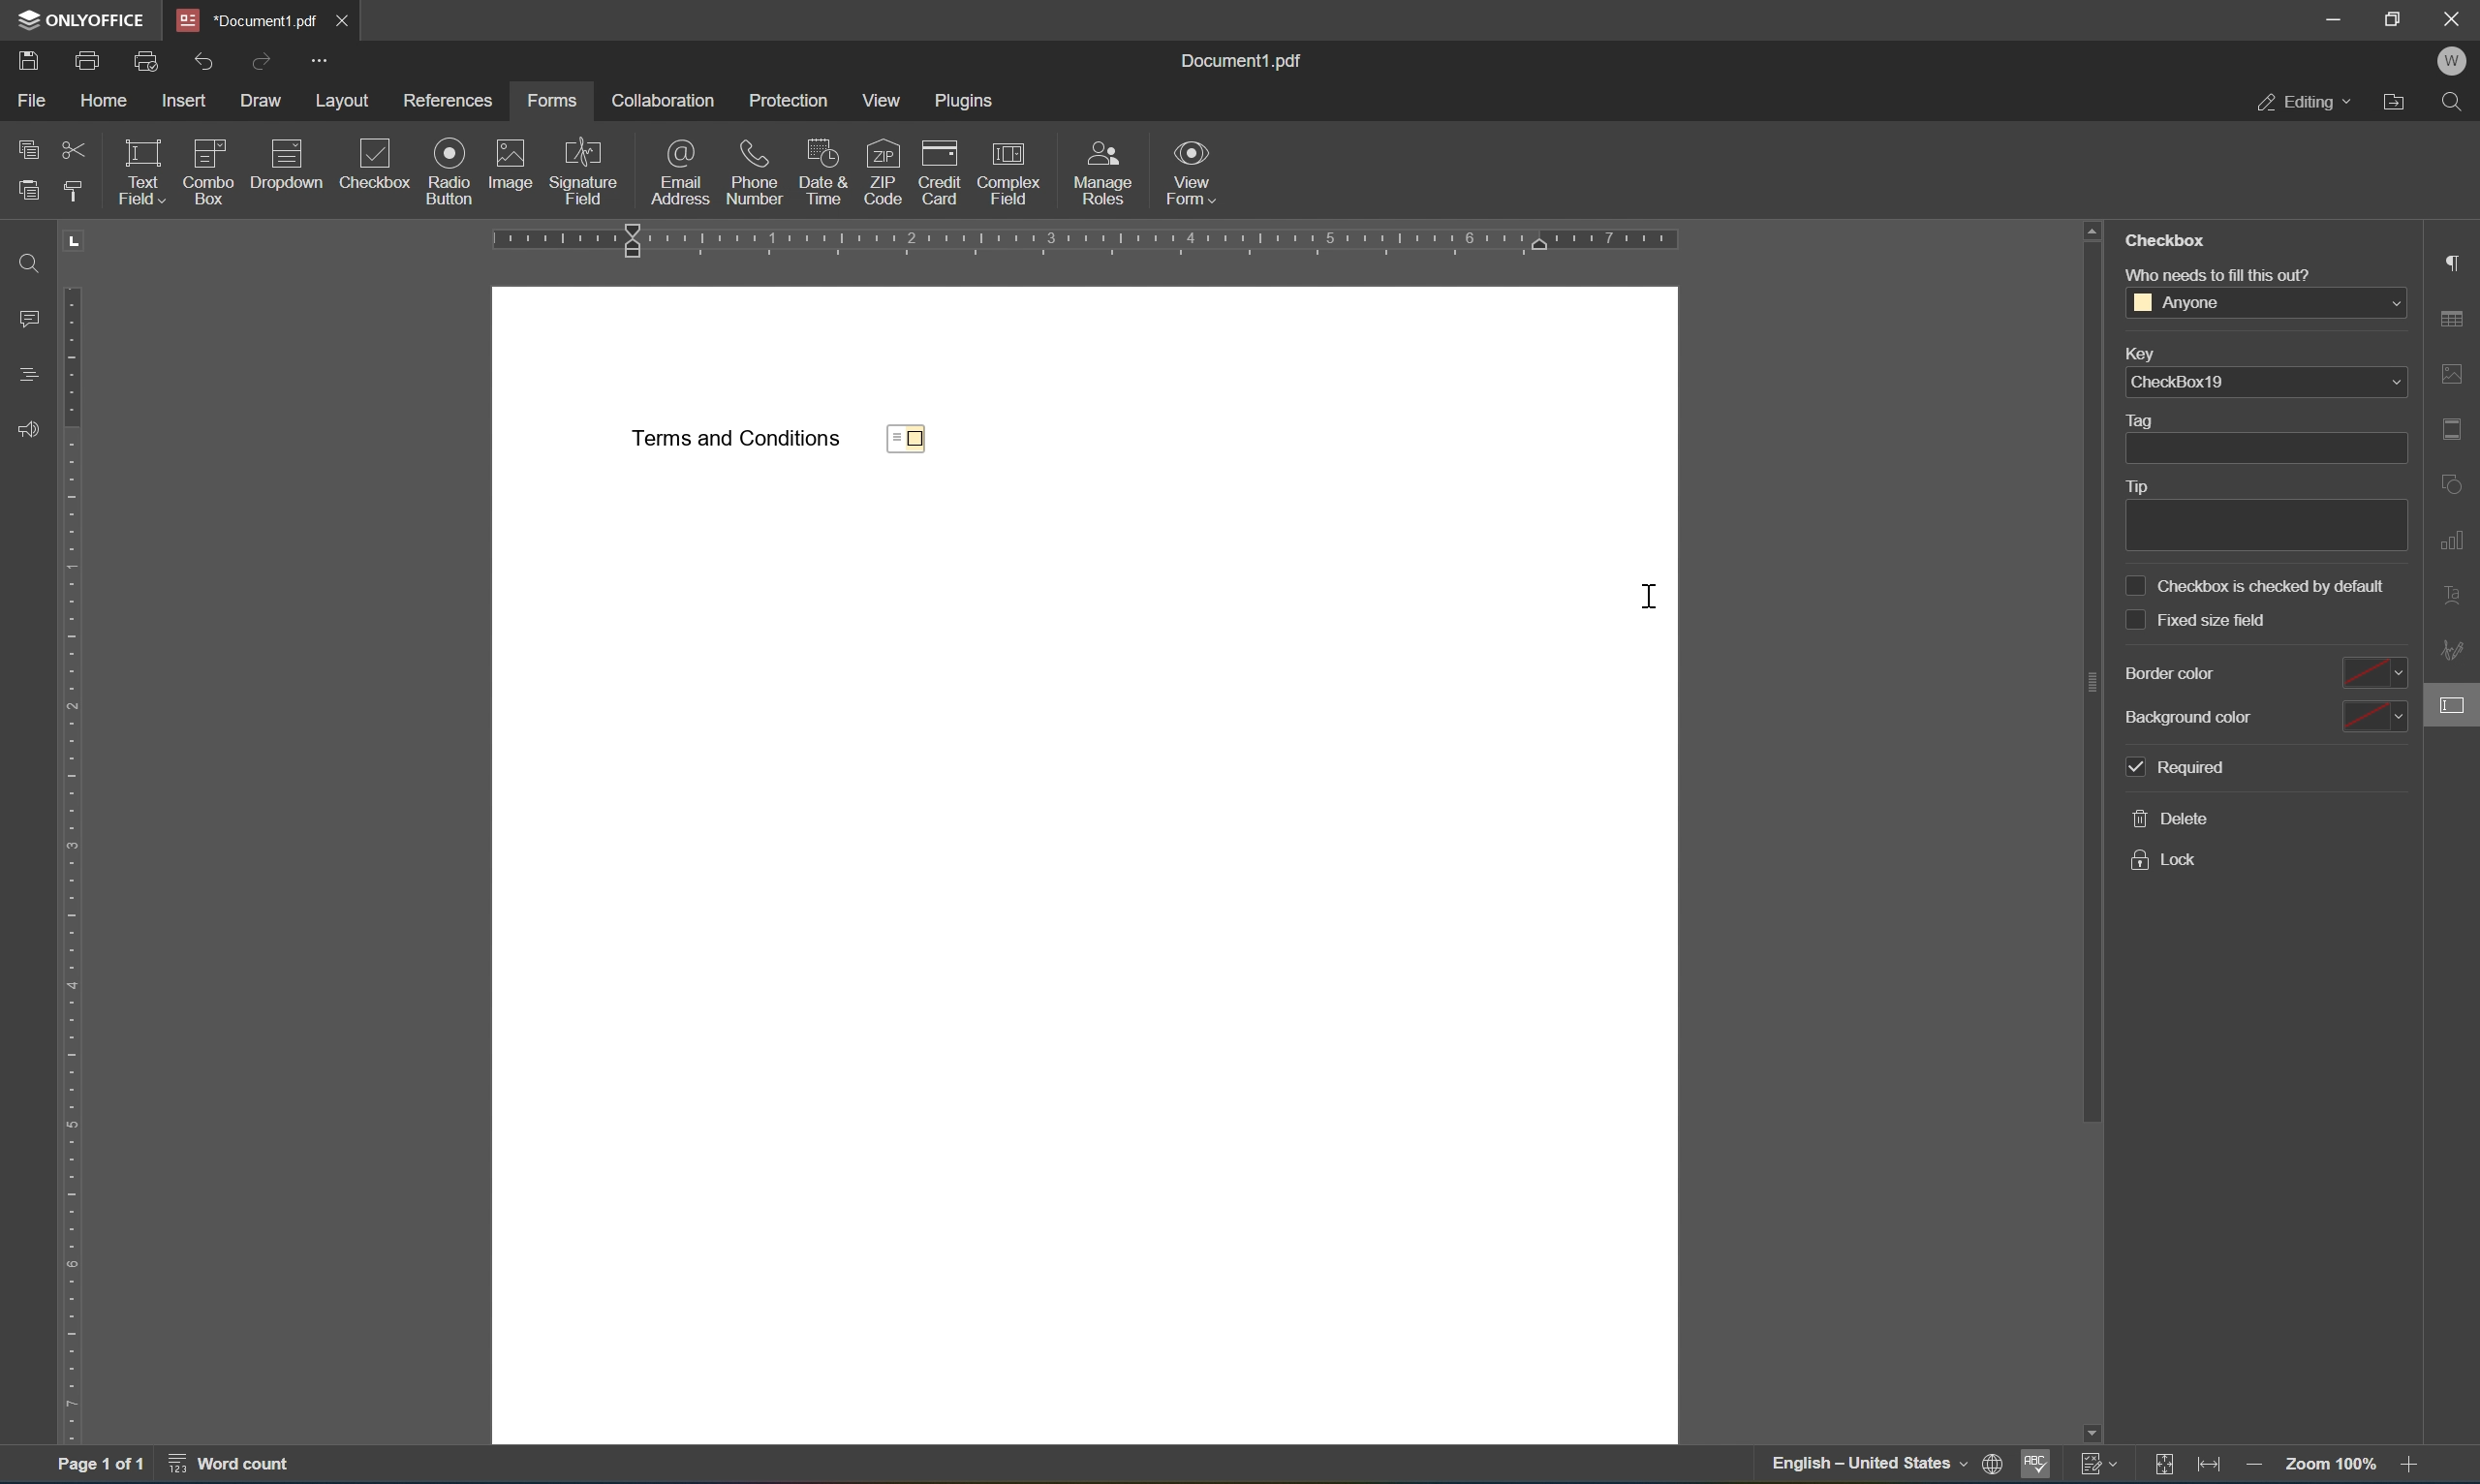 Image resolution: width=2480 pixels, height=1484 pixels. What do you see at coordinates (466, 190) in the screenshot?
I see `insert checkbox` at bounding box center [466, 190].